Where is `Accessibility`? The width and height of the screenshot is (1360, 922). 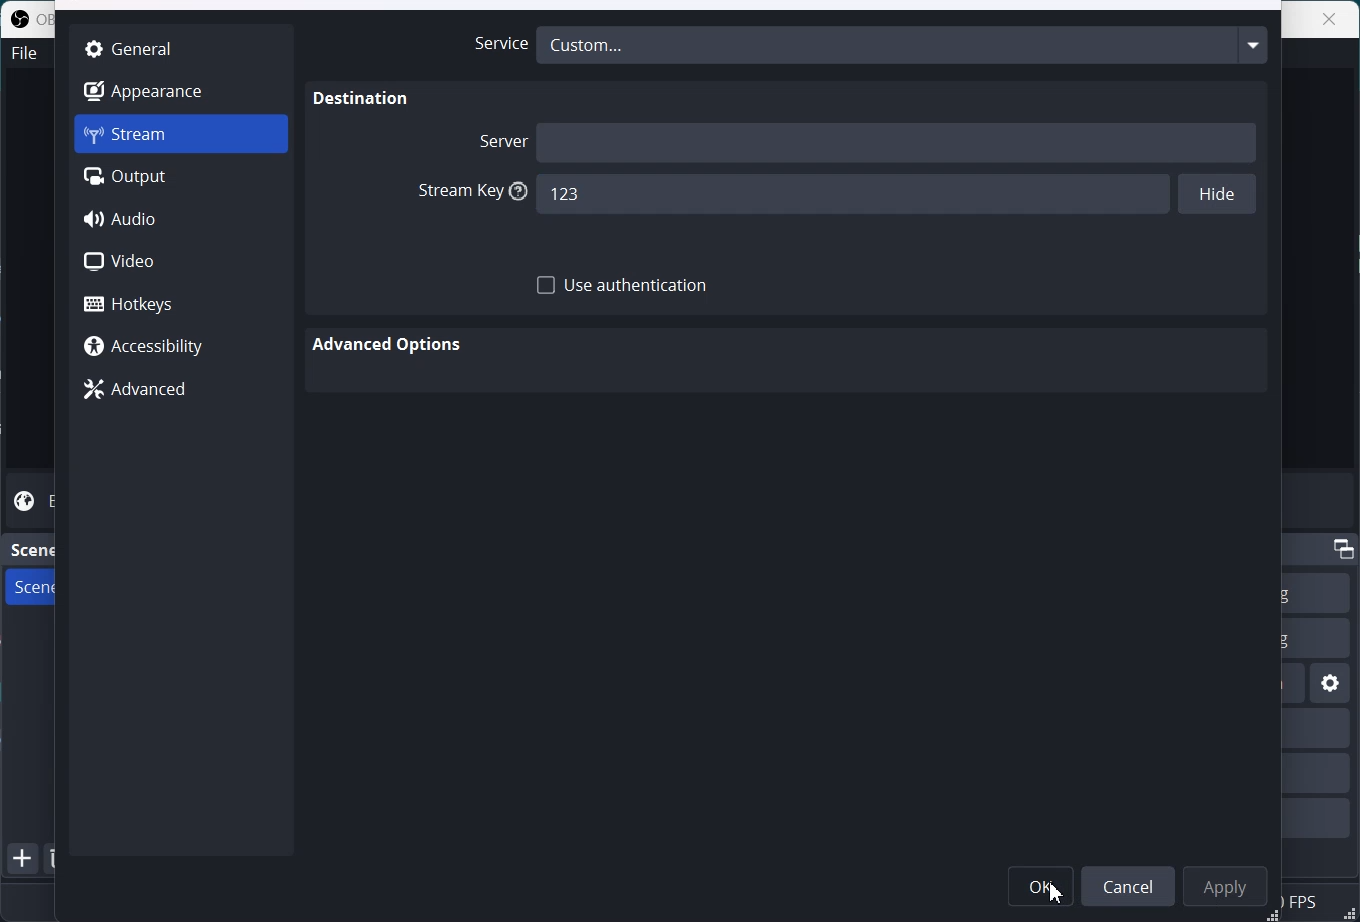
Accessibility is located at coordinates (180, 348).